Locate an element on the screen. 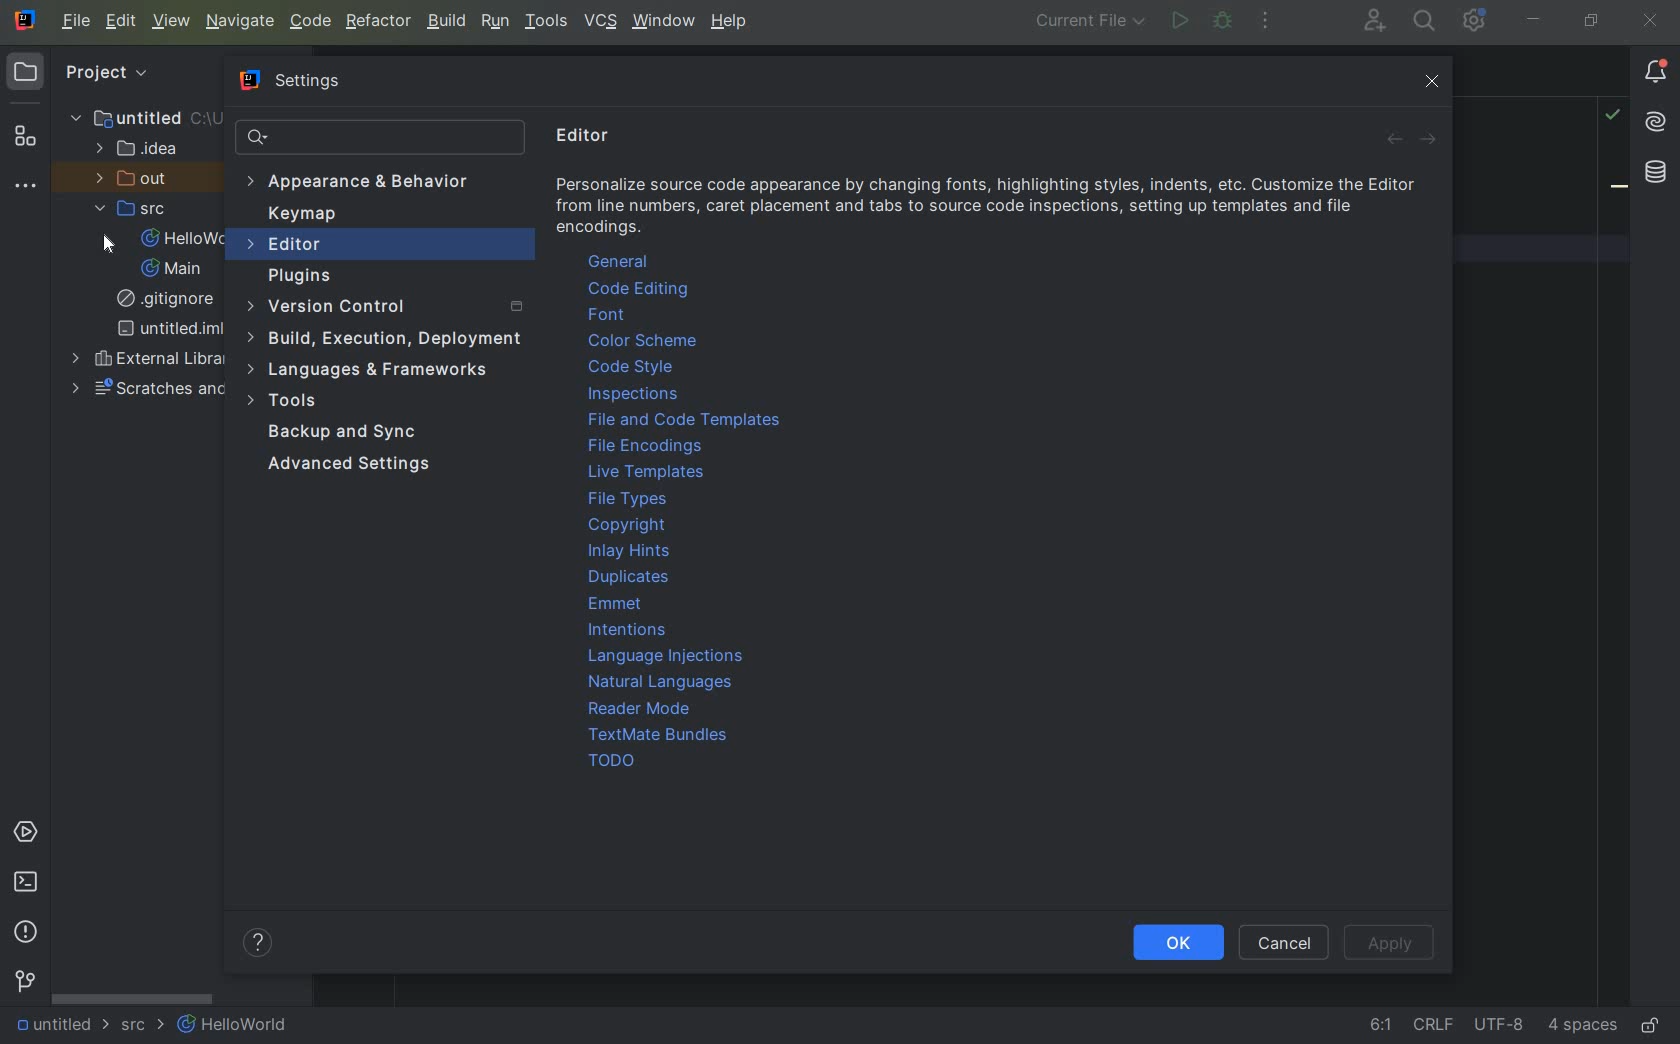  SEARCH SETTINGS is located at coordinates (385, 139).